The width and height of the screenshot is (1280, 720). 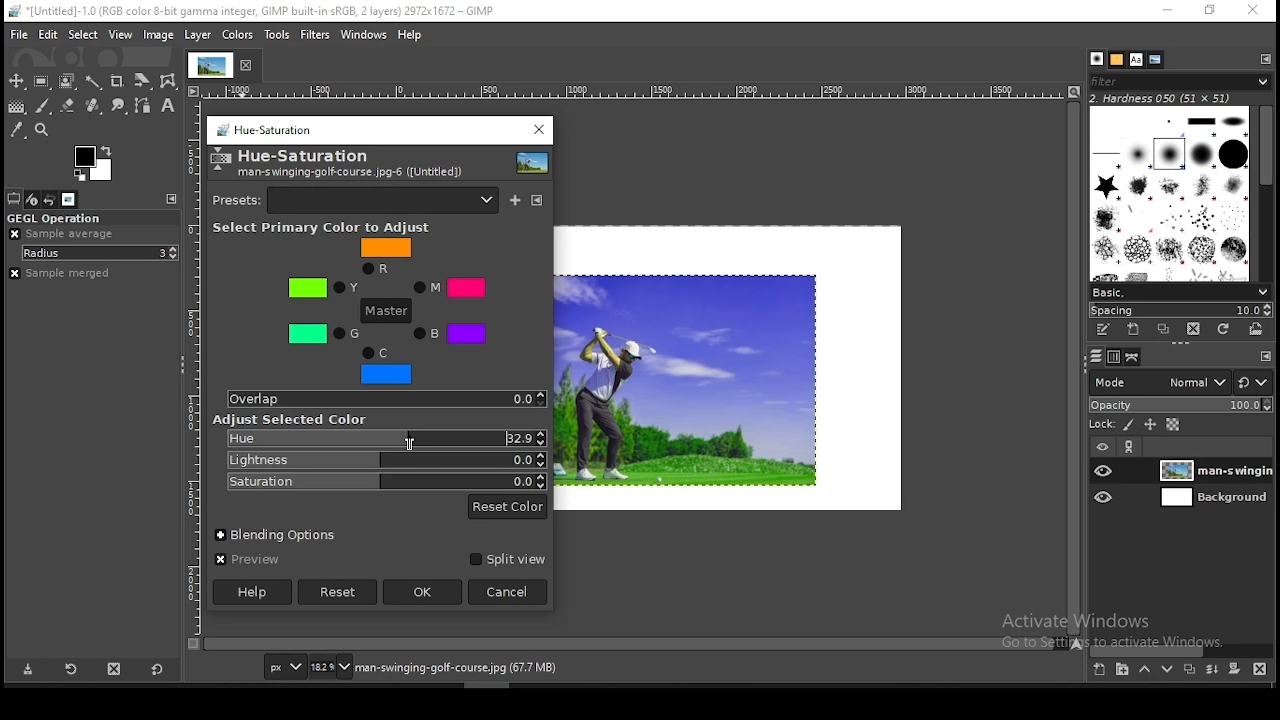 What do you see at coordinates (1102, 471) in the screenshot?
I see `layer visibility on/off` at bounding box center [1102, 471].